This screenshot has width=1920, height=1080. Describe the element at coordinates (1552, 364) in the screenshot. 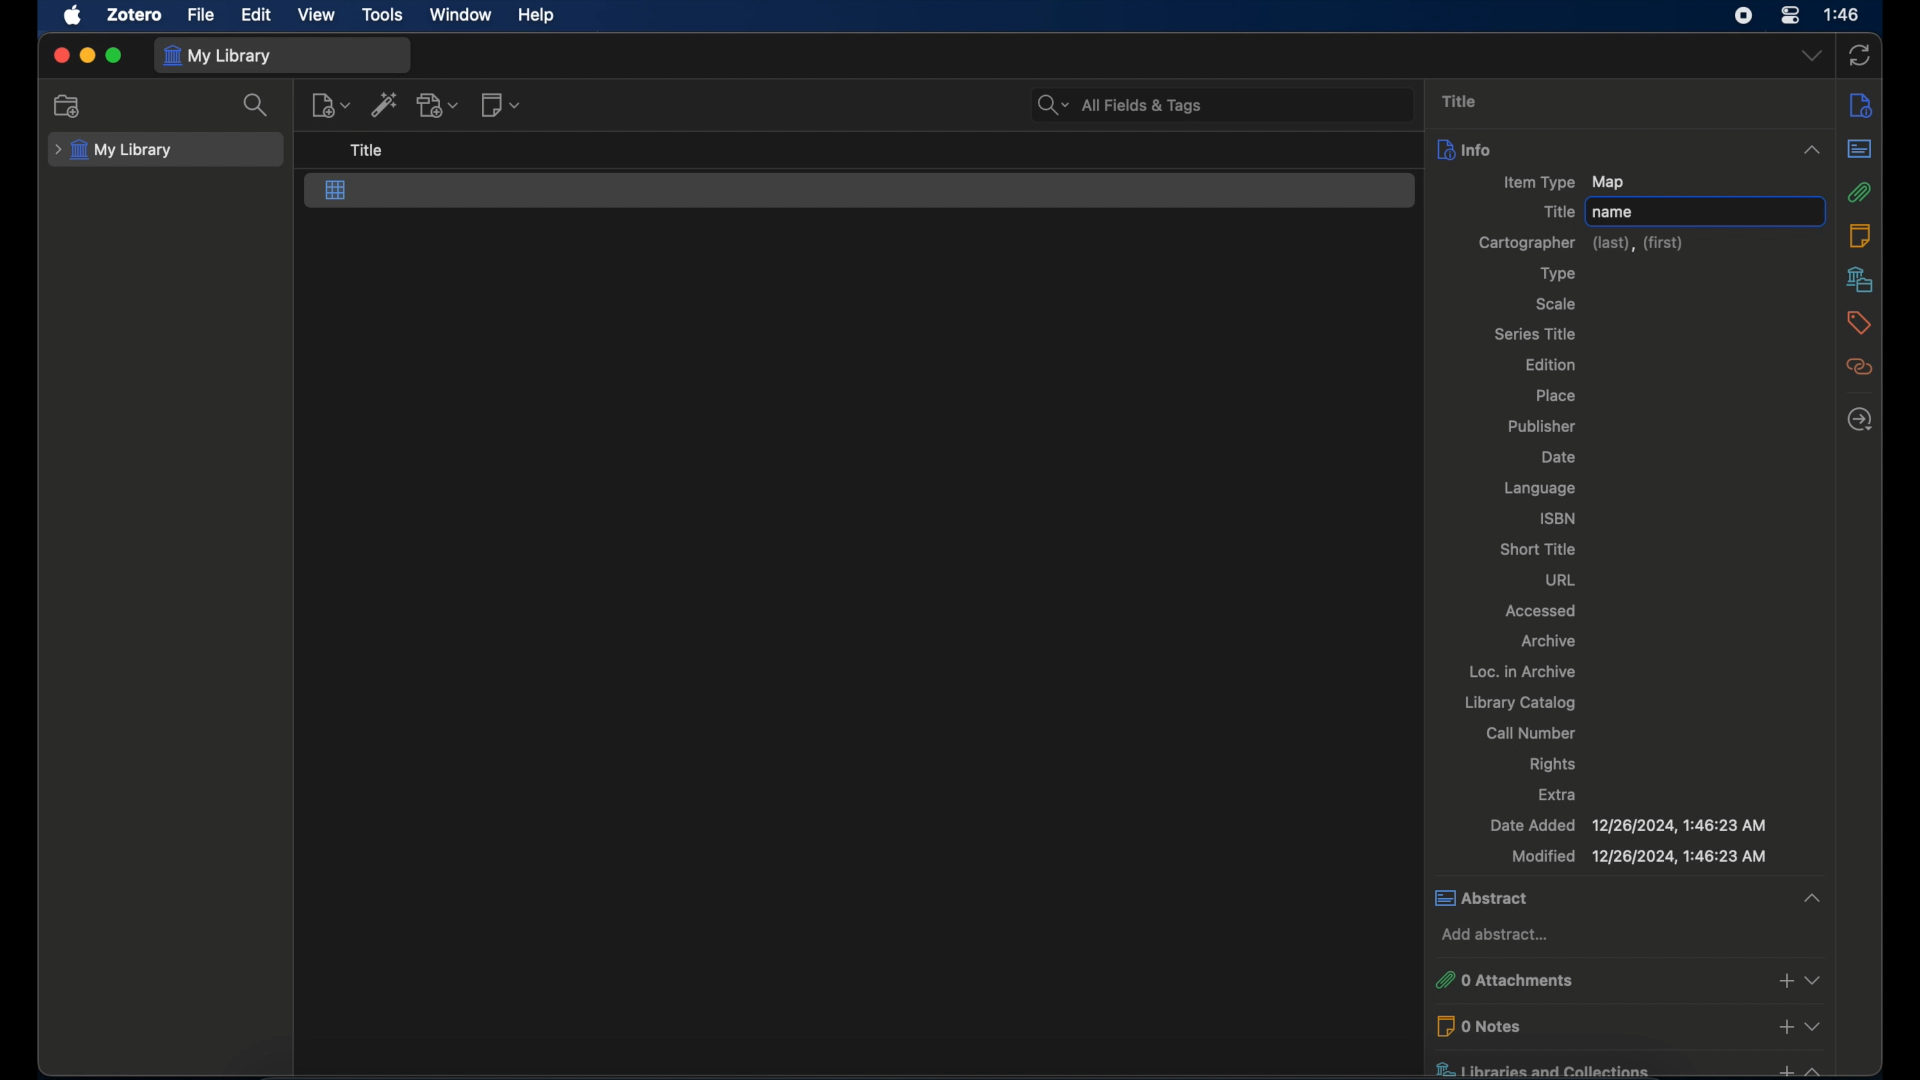

I see `edition` at that location.